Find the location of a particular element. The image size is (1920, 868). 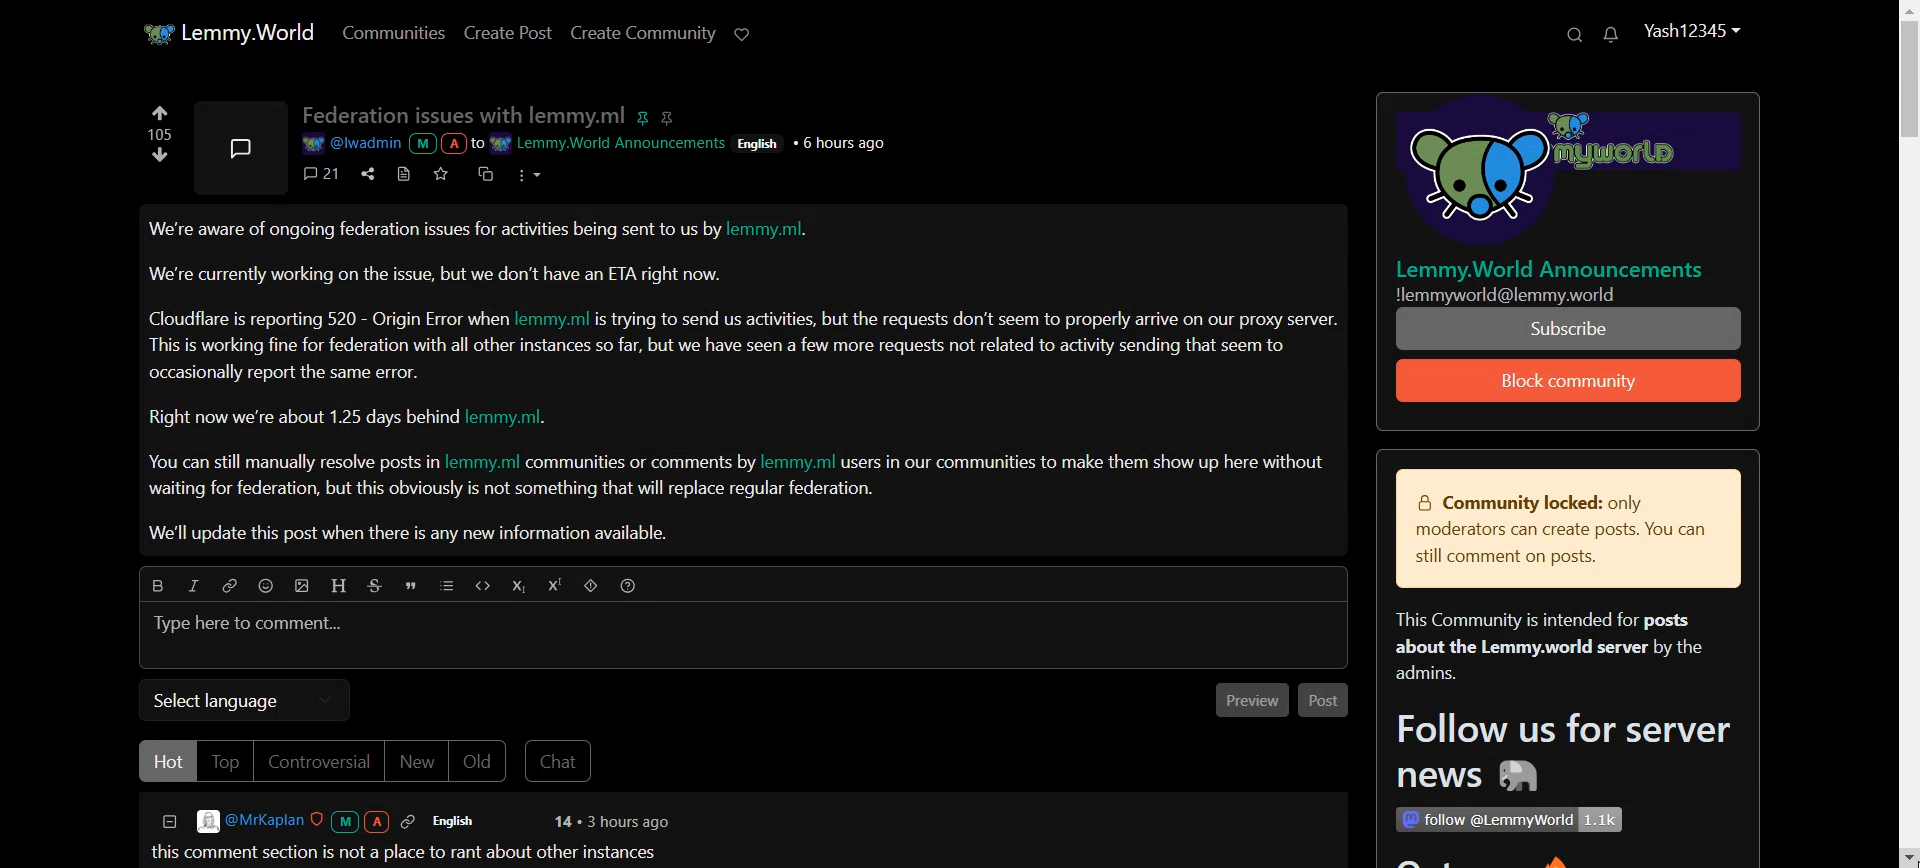

Upload picture is located at coordinates (301, 584).